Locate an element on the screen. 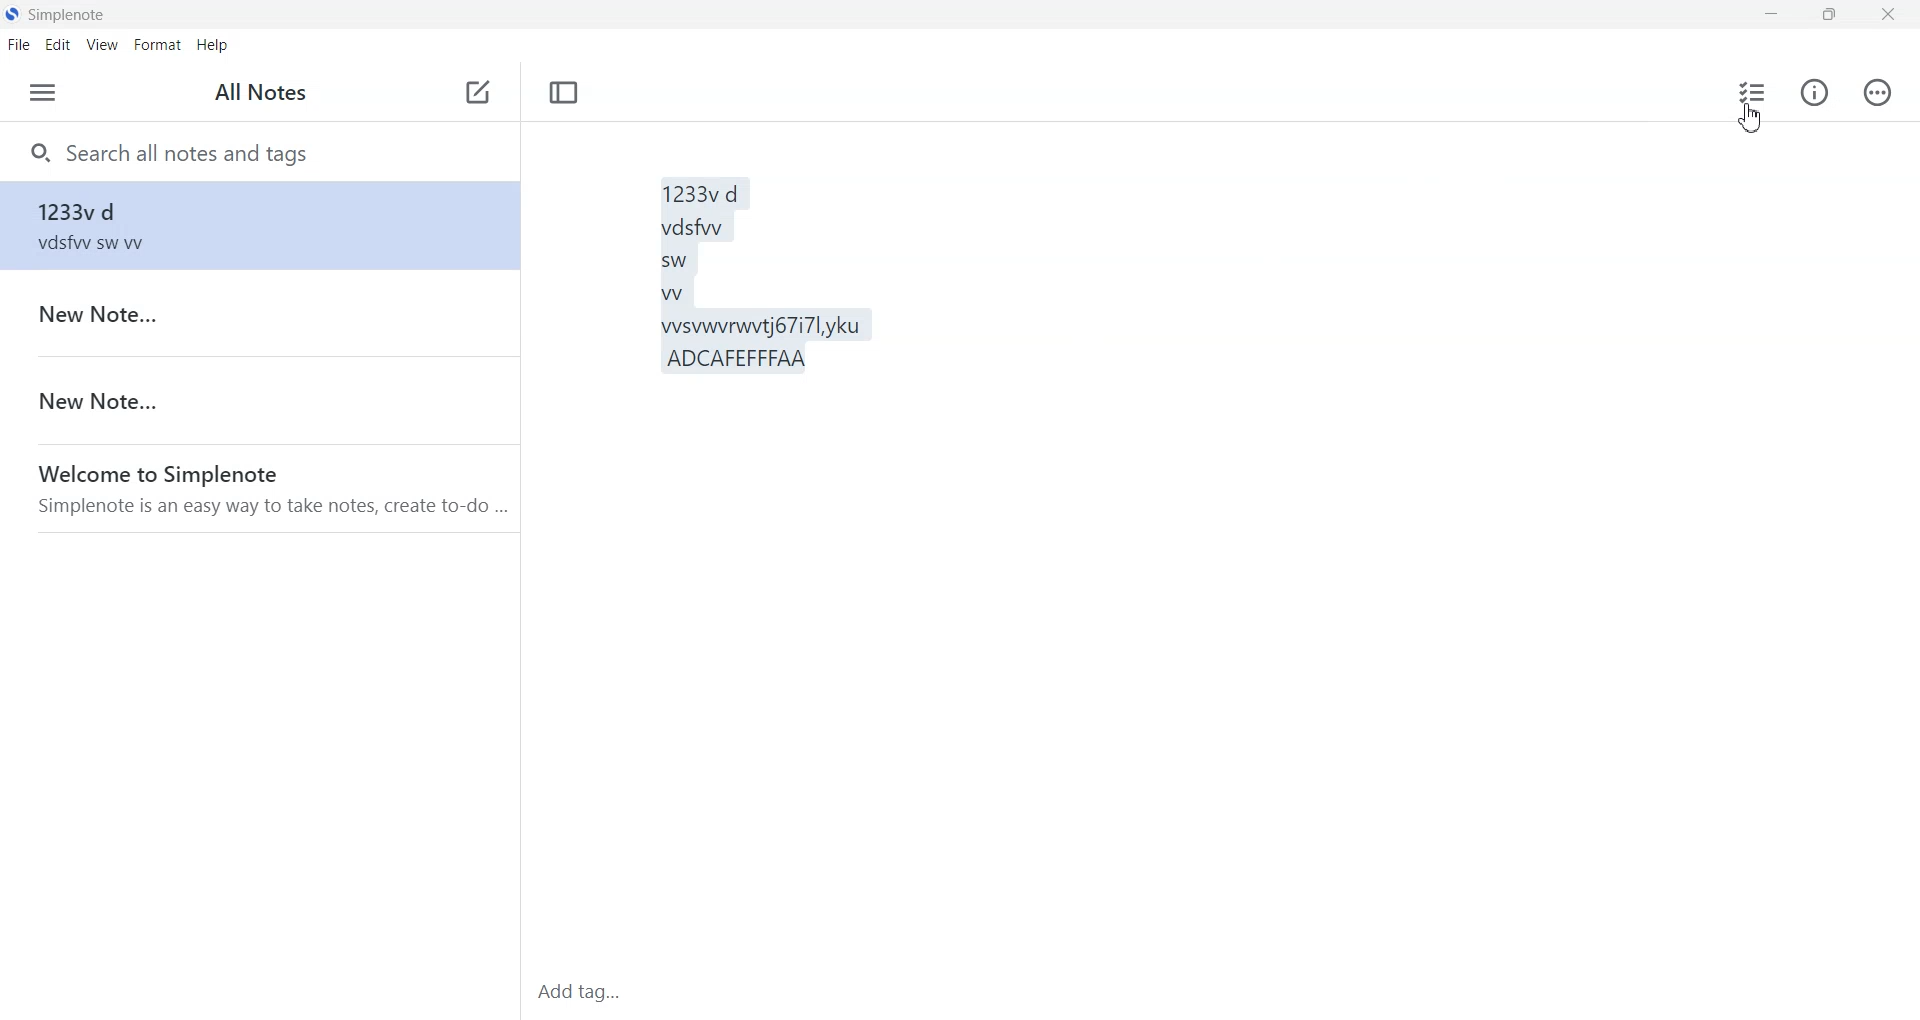 This screenshot has width=1920, height=1020. Info is located at coordinates (1814, 95).